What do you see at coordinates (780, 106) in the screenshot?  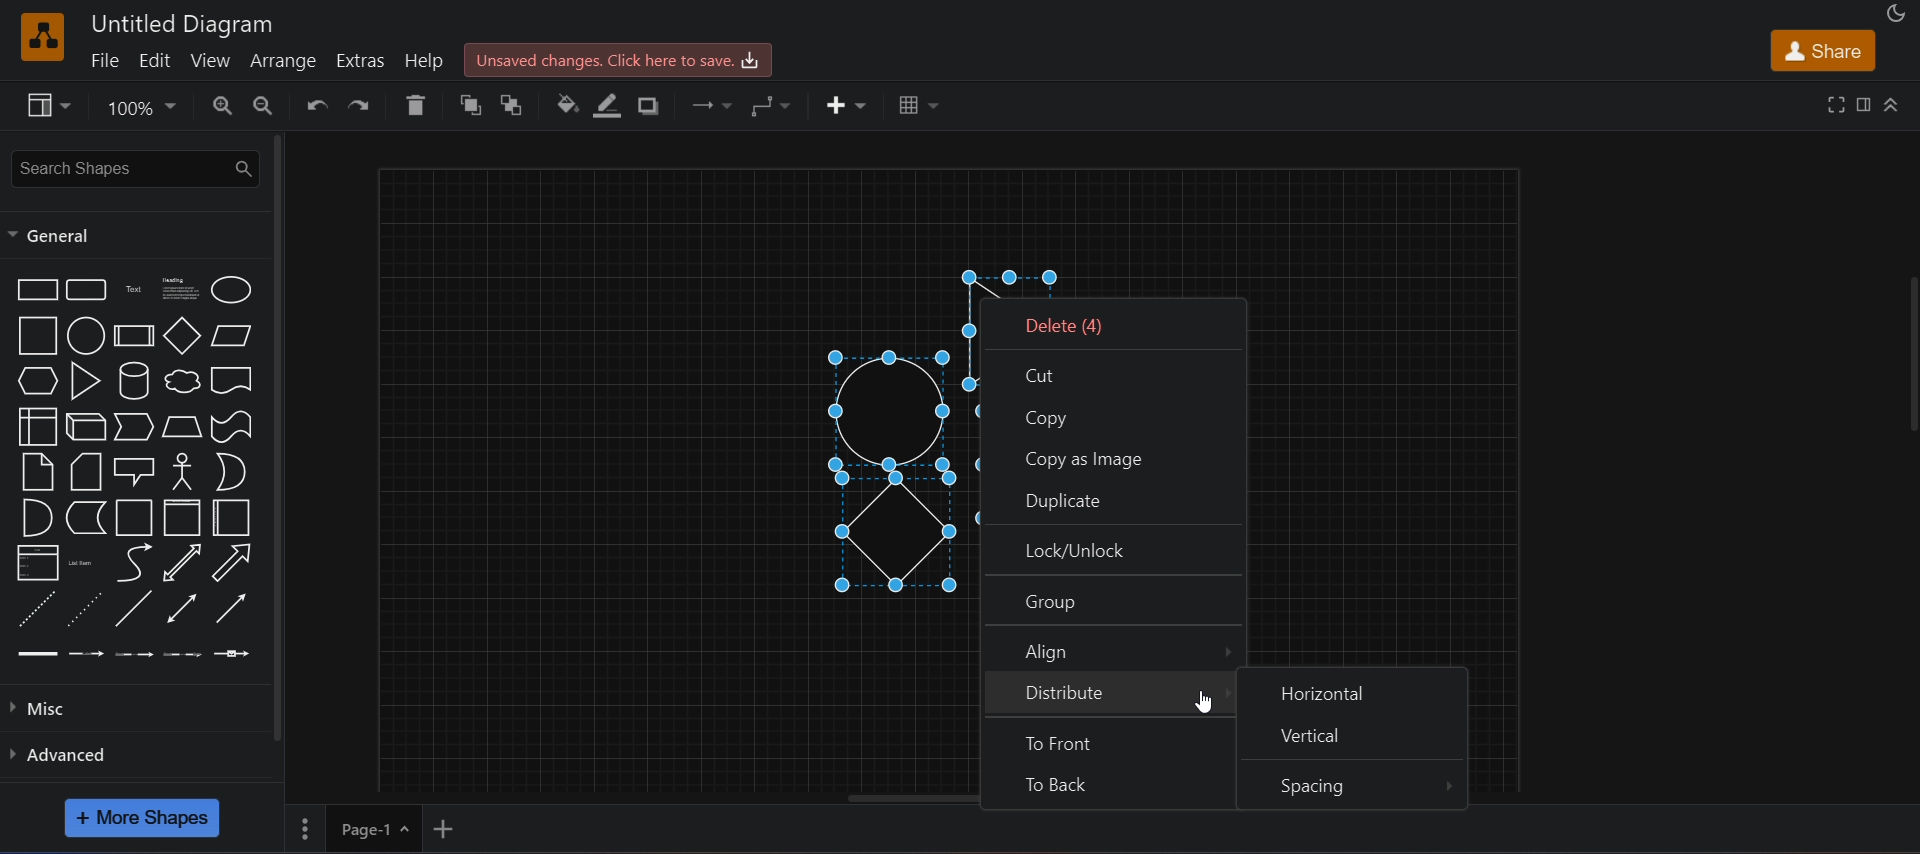 I see `waypoints` at bounding box center [780, 106].